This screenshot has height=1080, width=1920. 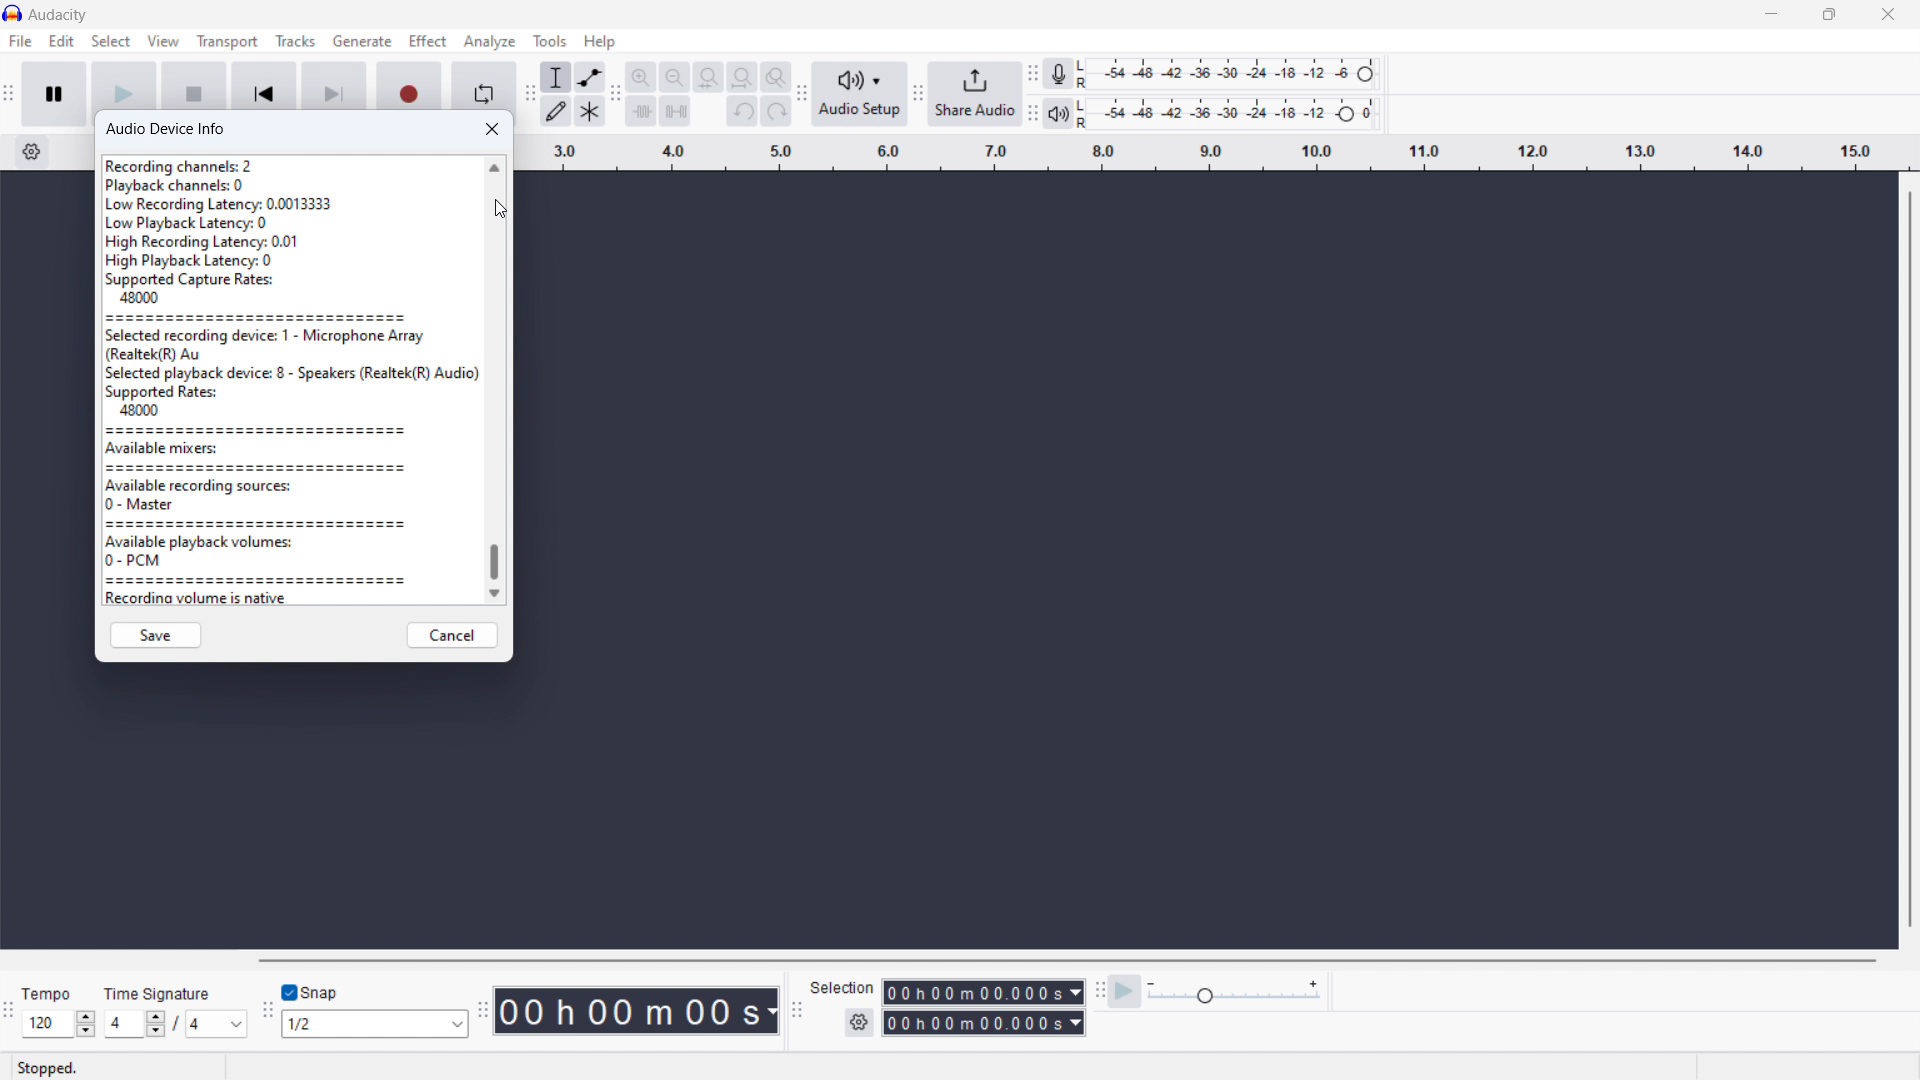 I want to click on envelop tool, so click(x=591, y=78).